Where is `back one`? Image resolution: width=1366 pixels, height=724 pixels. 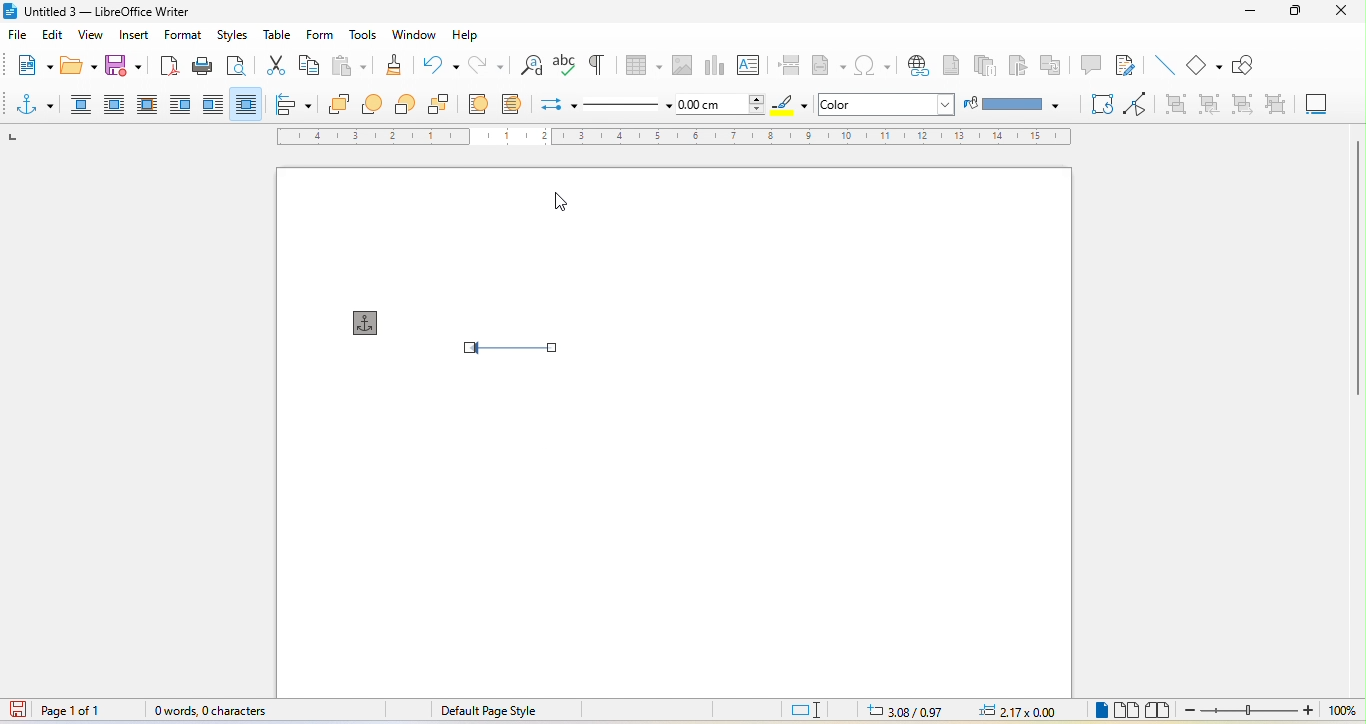
back one is located at coordinates (407, 106).